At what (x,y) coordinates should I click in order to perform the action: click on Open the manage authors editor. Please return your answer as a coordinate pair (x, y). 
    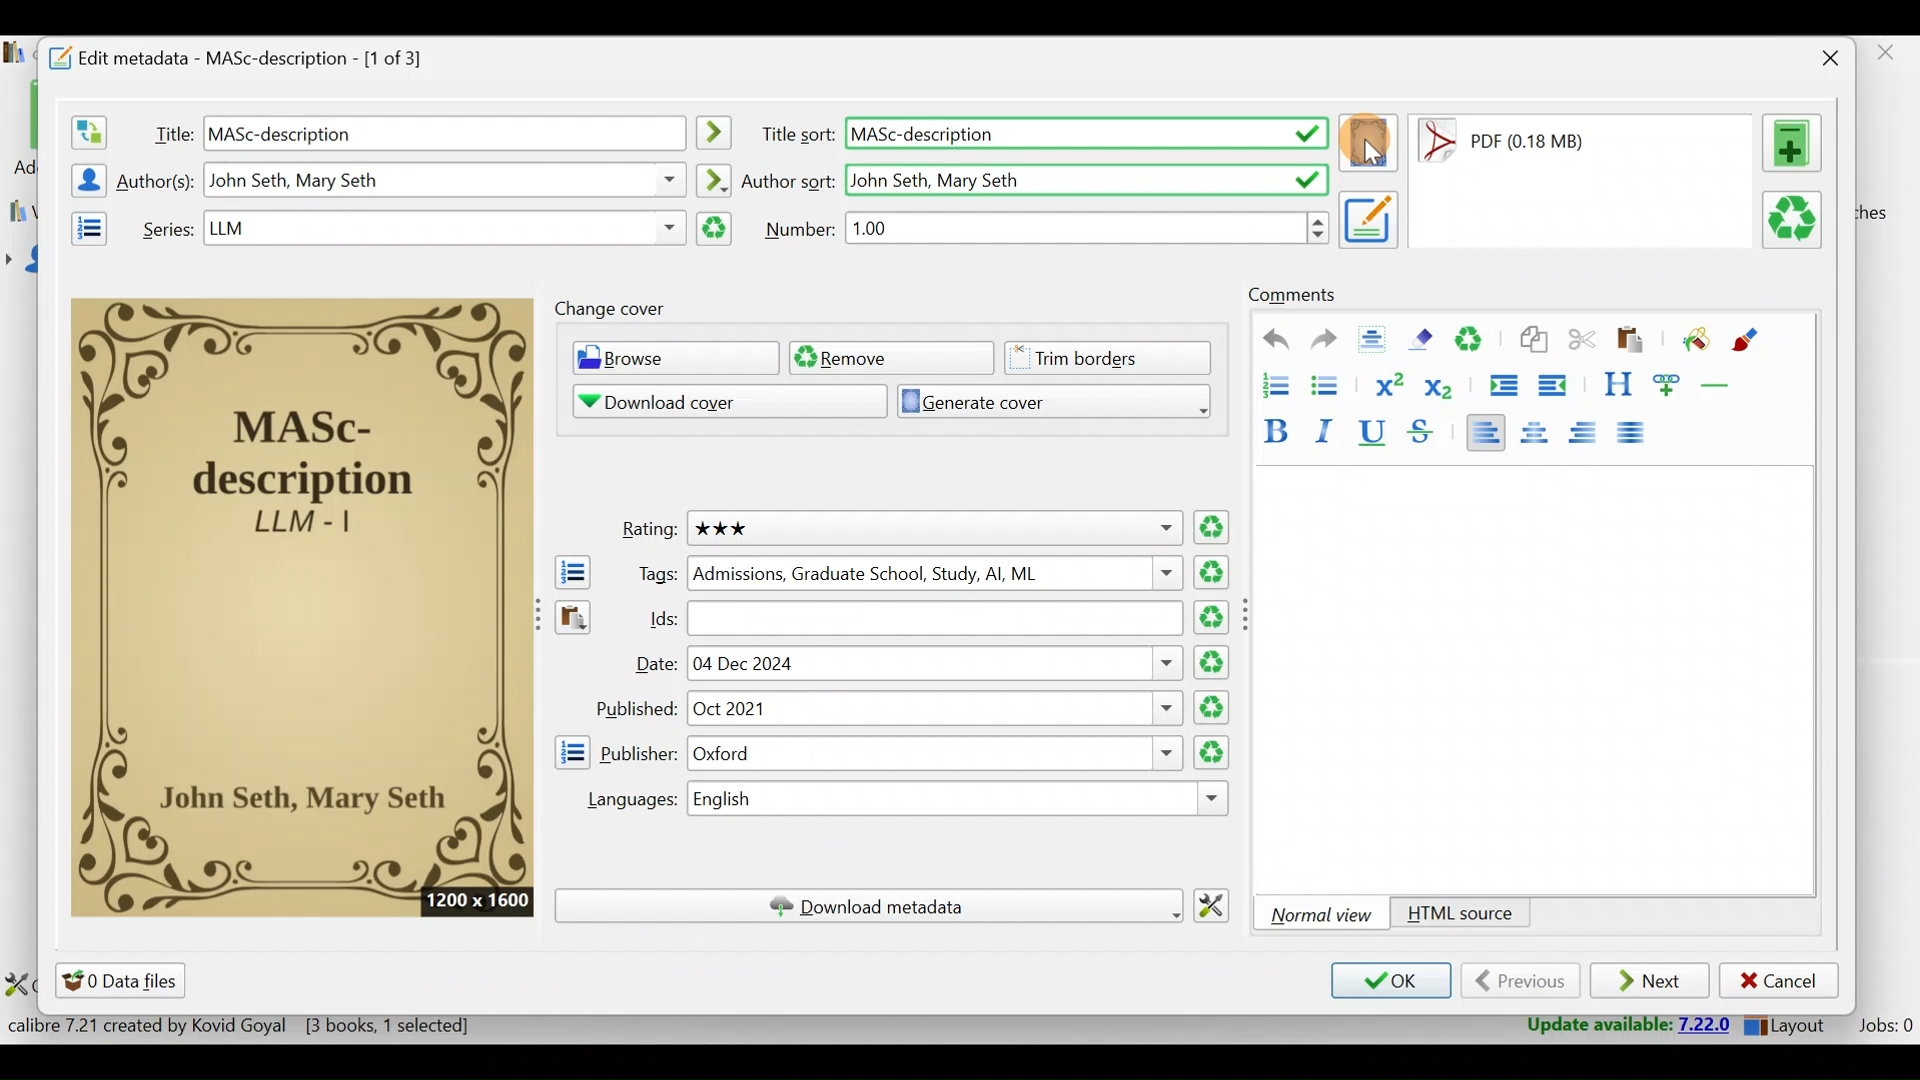
    Looking at the image, I should click on (83, 177).